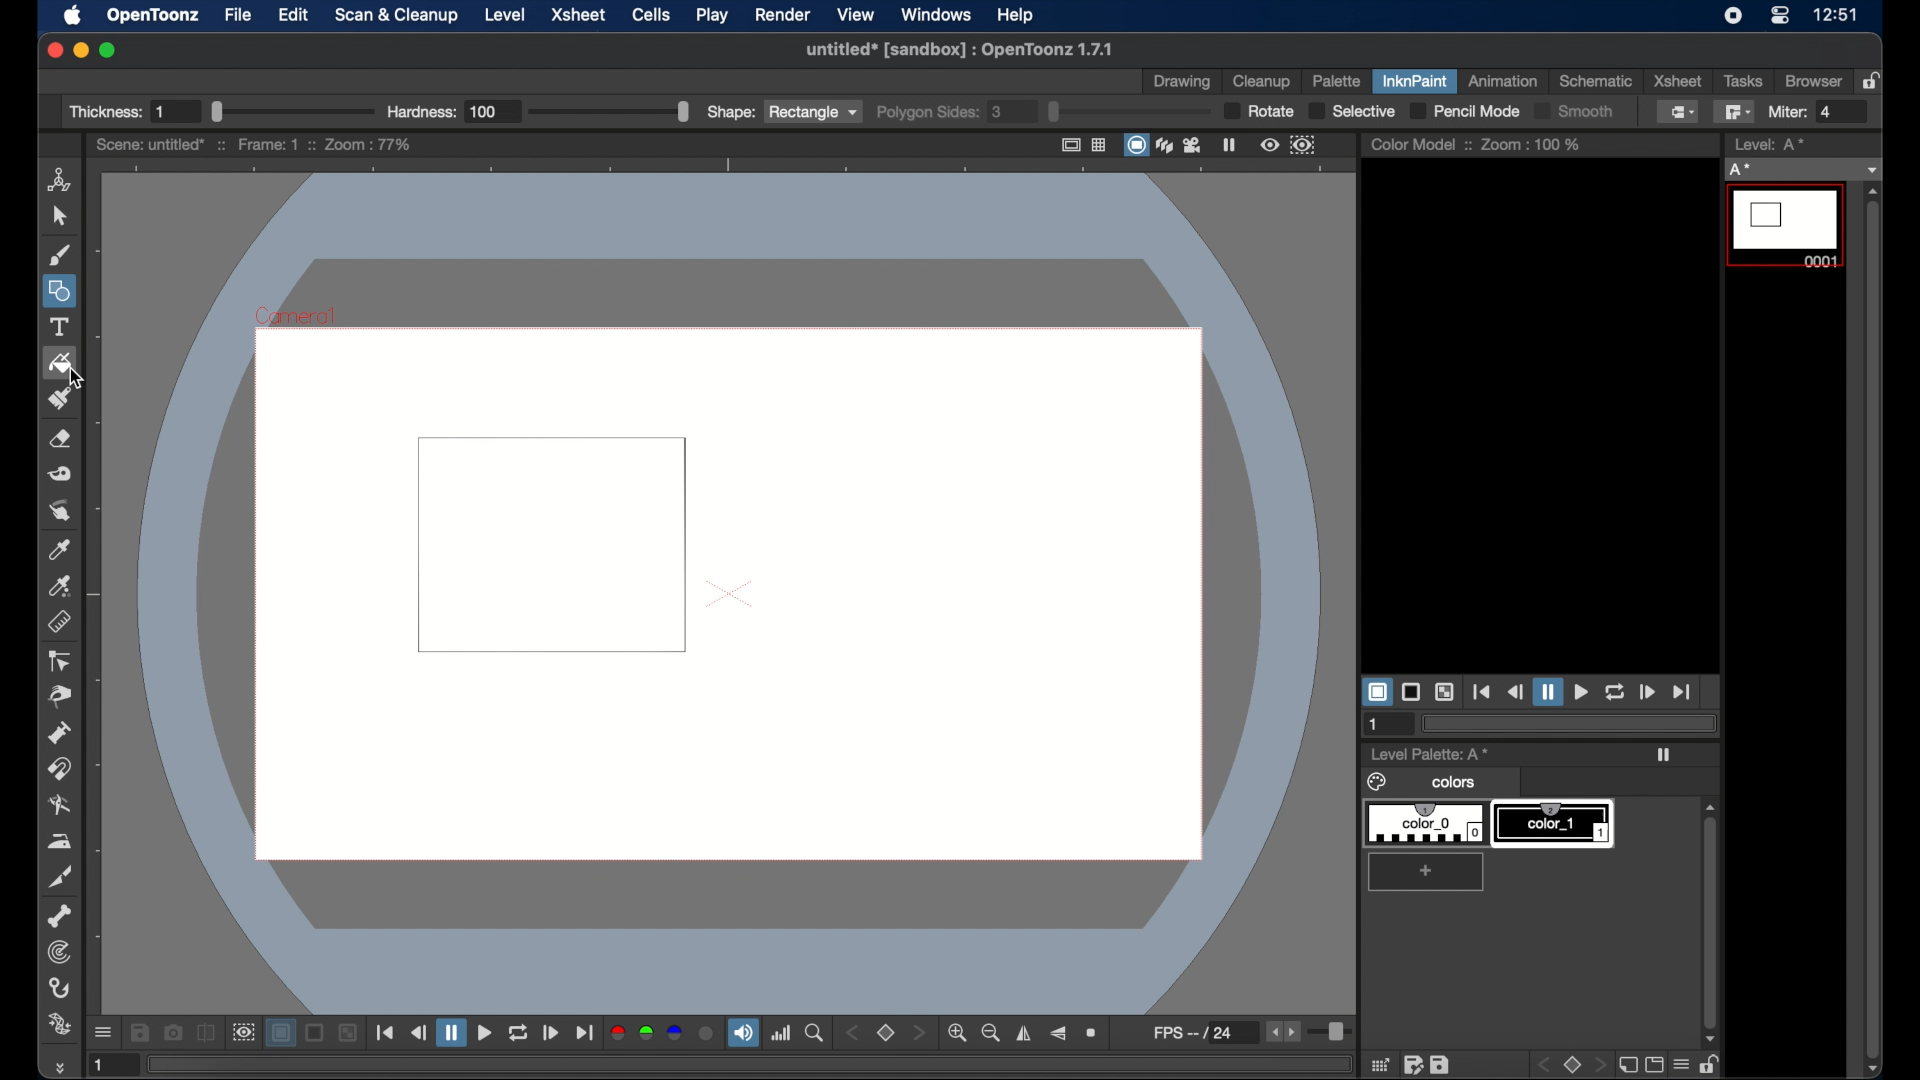  I want to click on pencil mode, so click(1463, 112).